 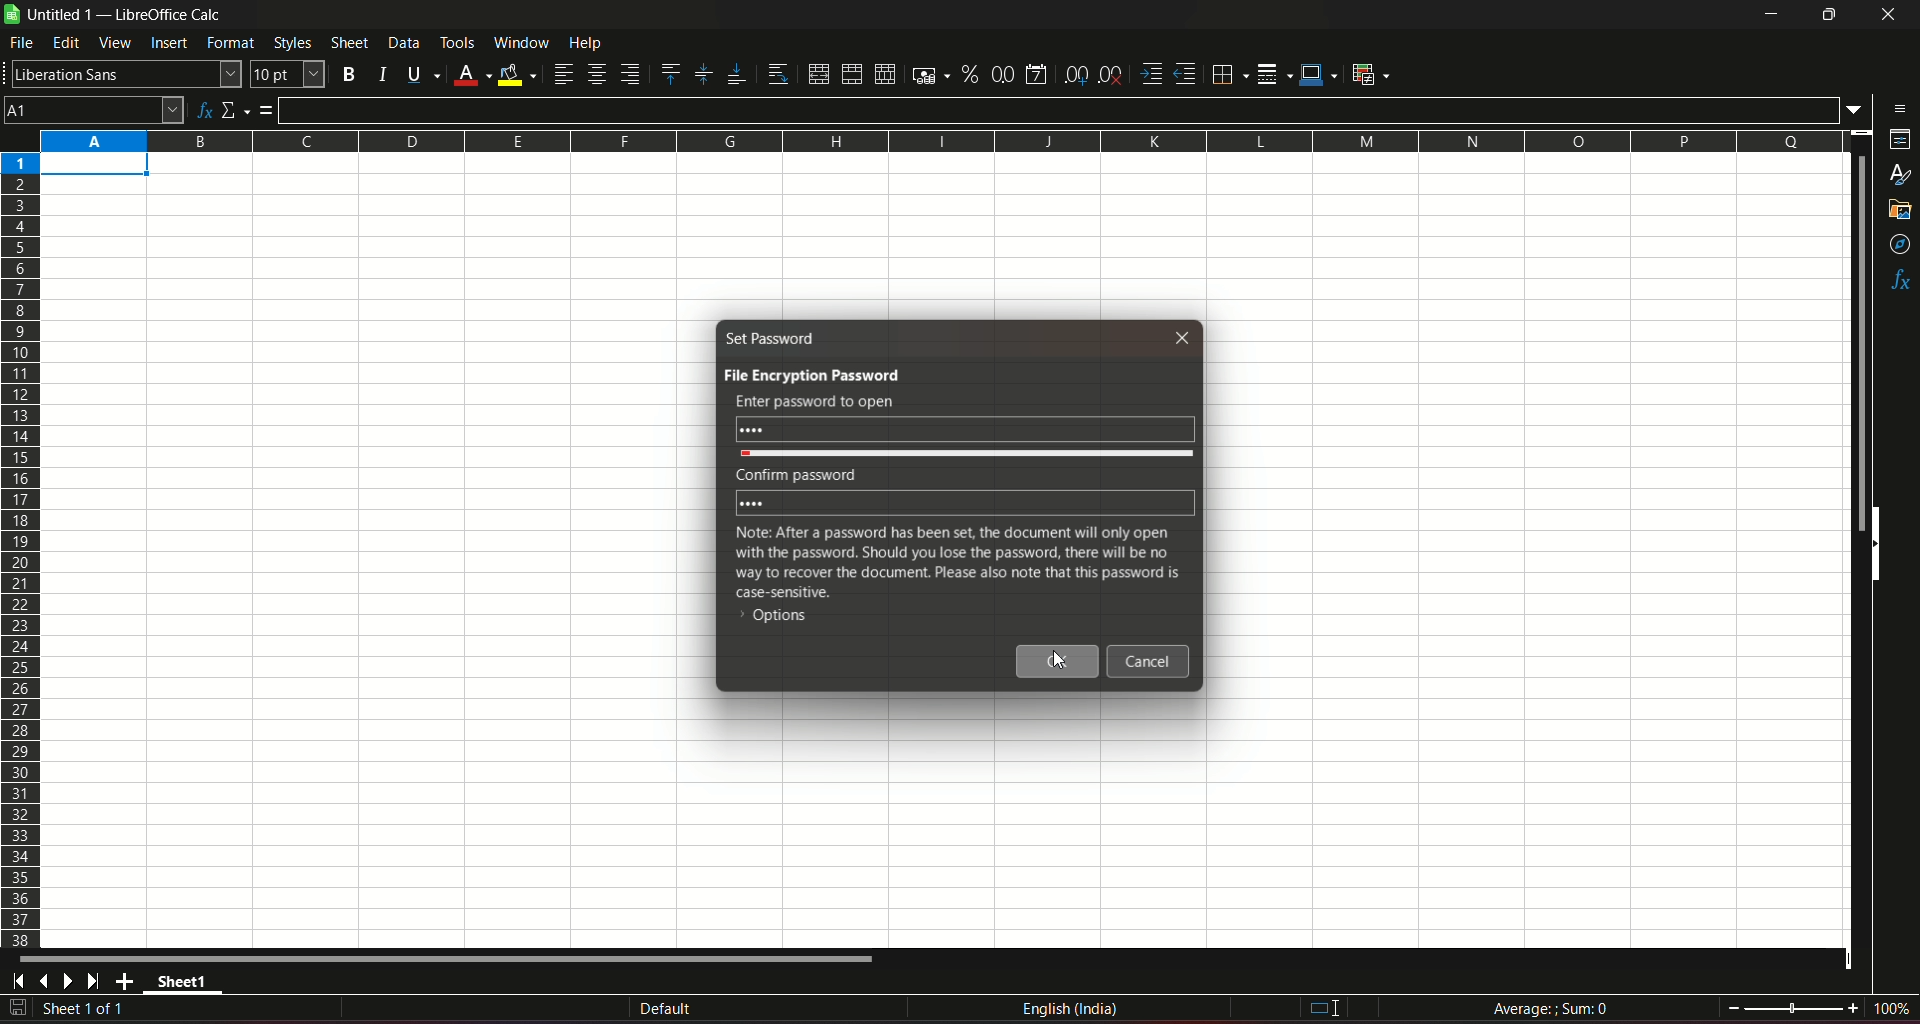 What do you see at coordinates (72, 982) in the screenshot?
I see `next sheet` at bounding box center [72, 982].